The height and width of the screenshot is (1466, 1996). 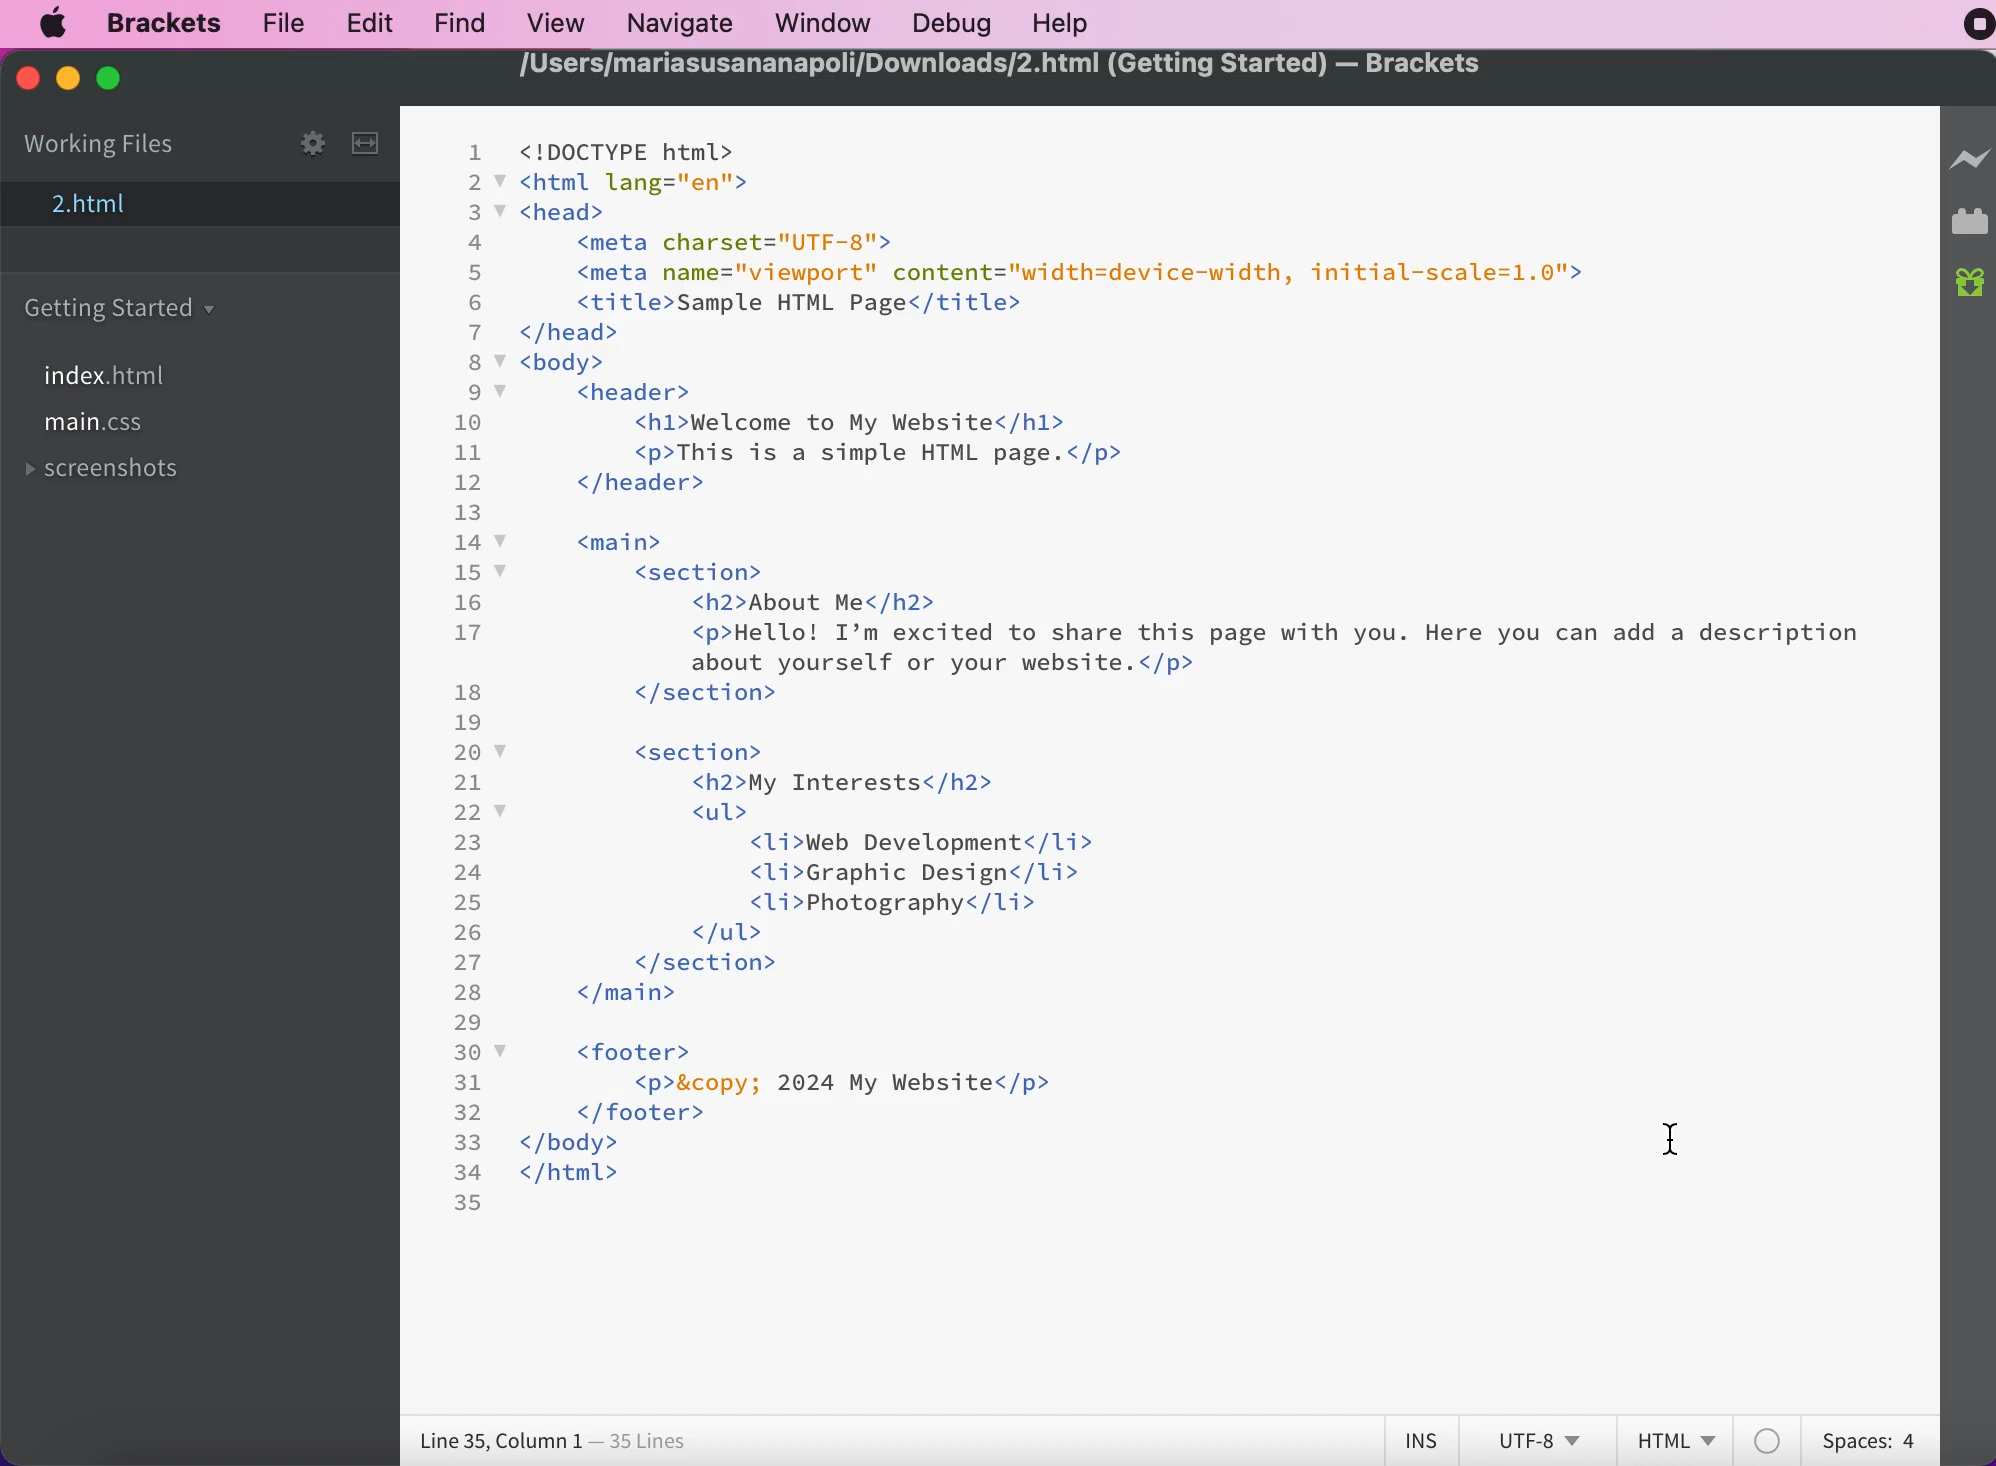 I want to click on split the editor vertically or horizontally, so click(x=364, y=143).